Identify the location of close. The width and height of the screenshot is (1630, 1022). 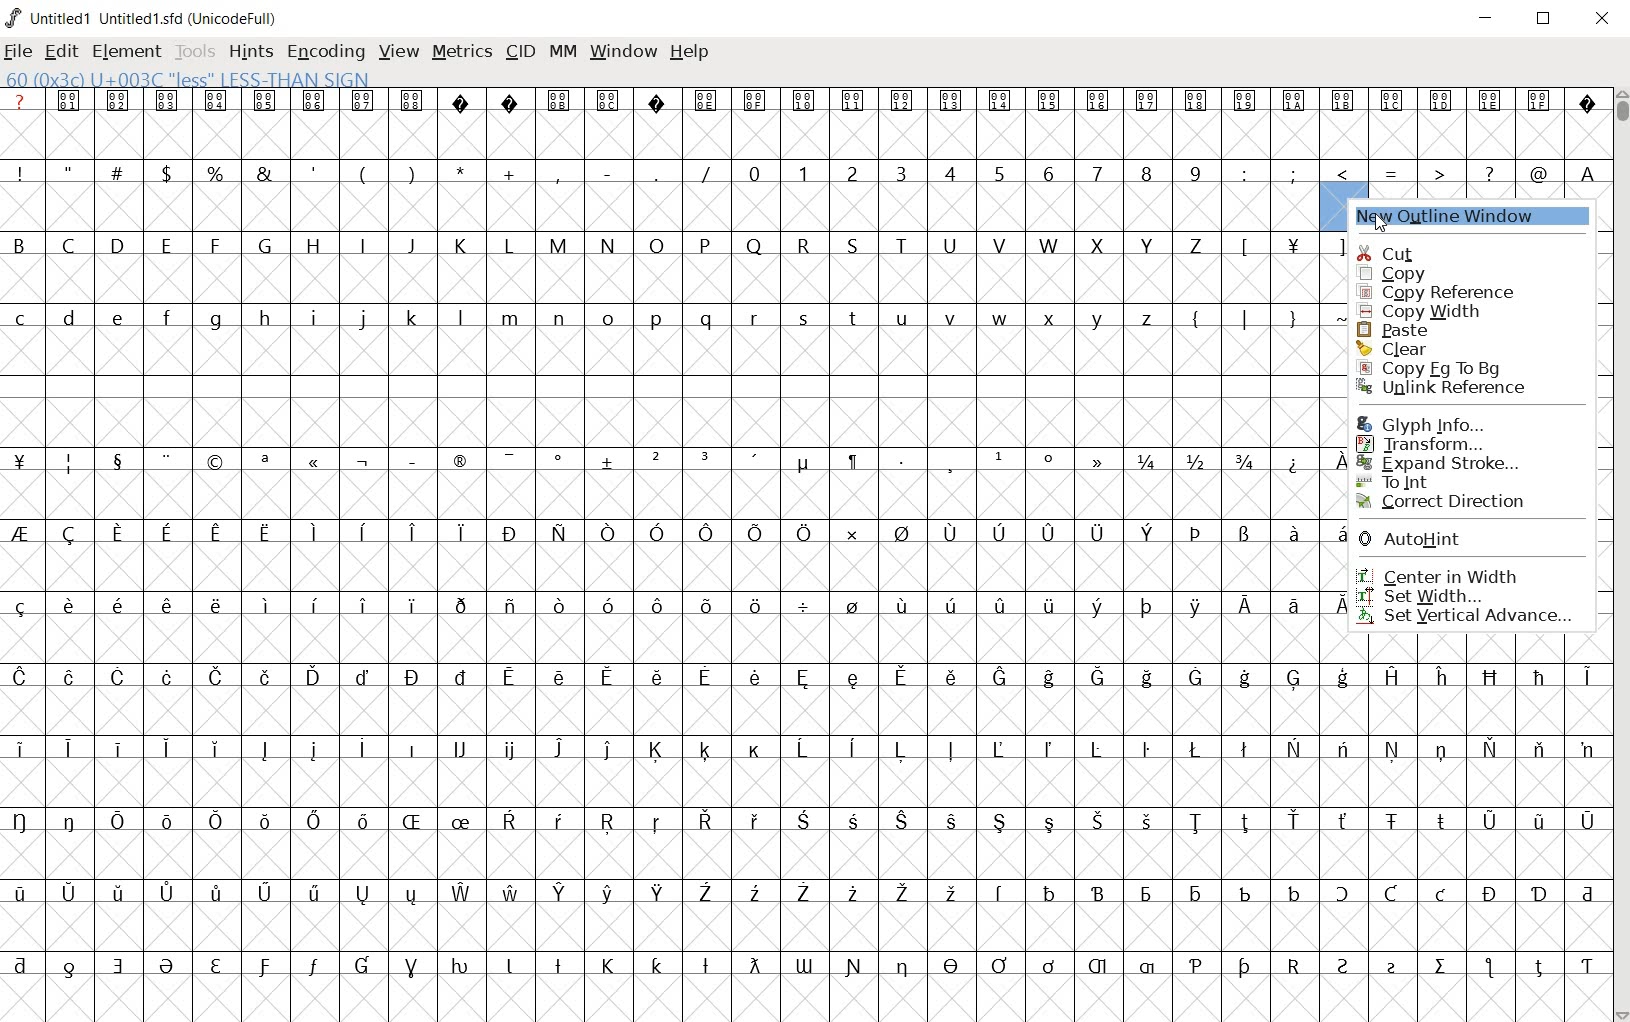
(1604, 20).